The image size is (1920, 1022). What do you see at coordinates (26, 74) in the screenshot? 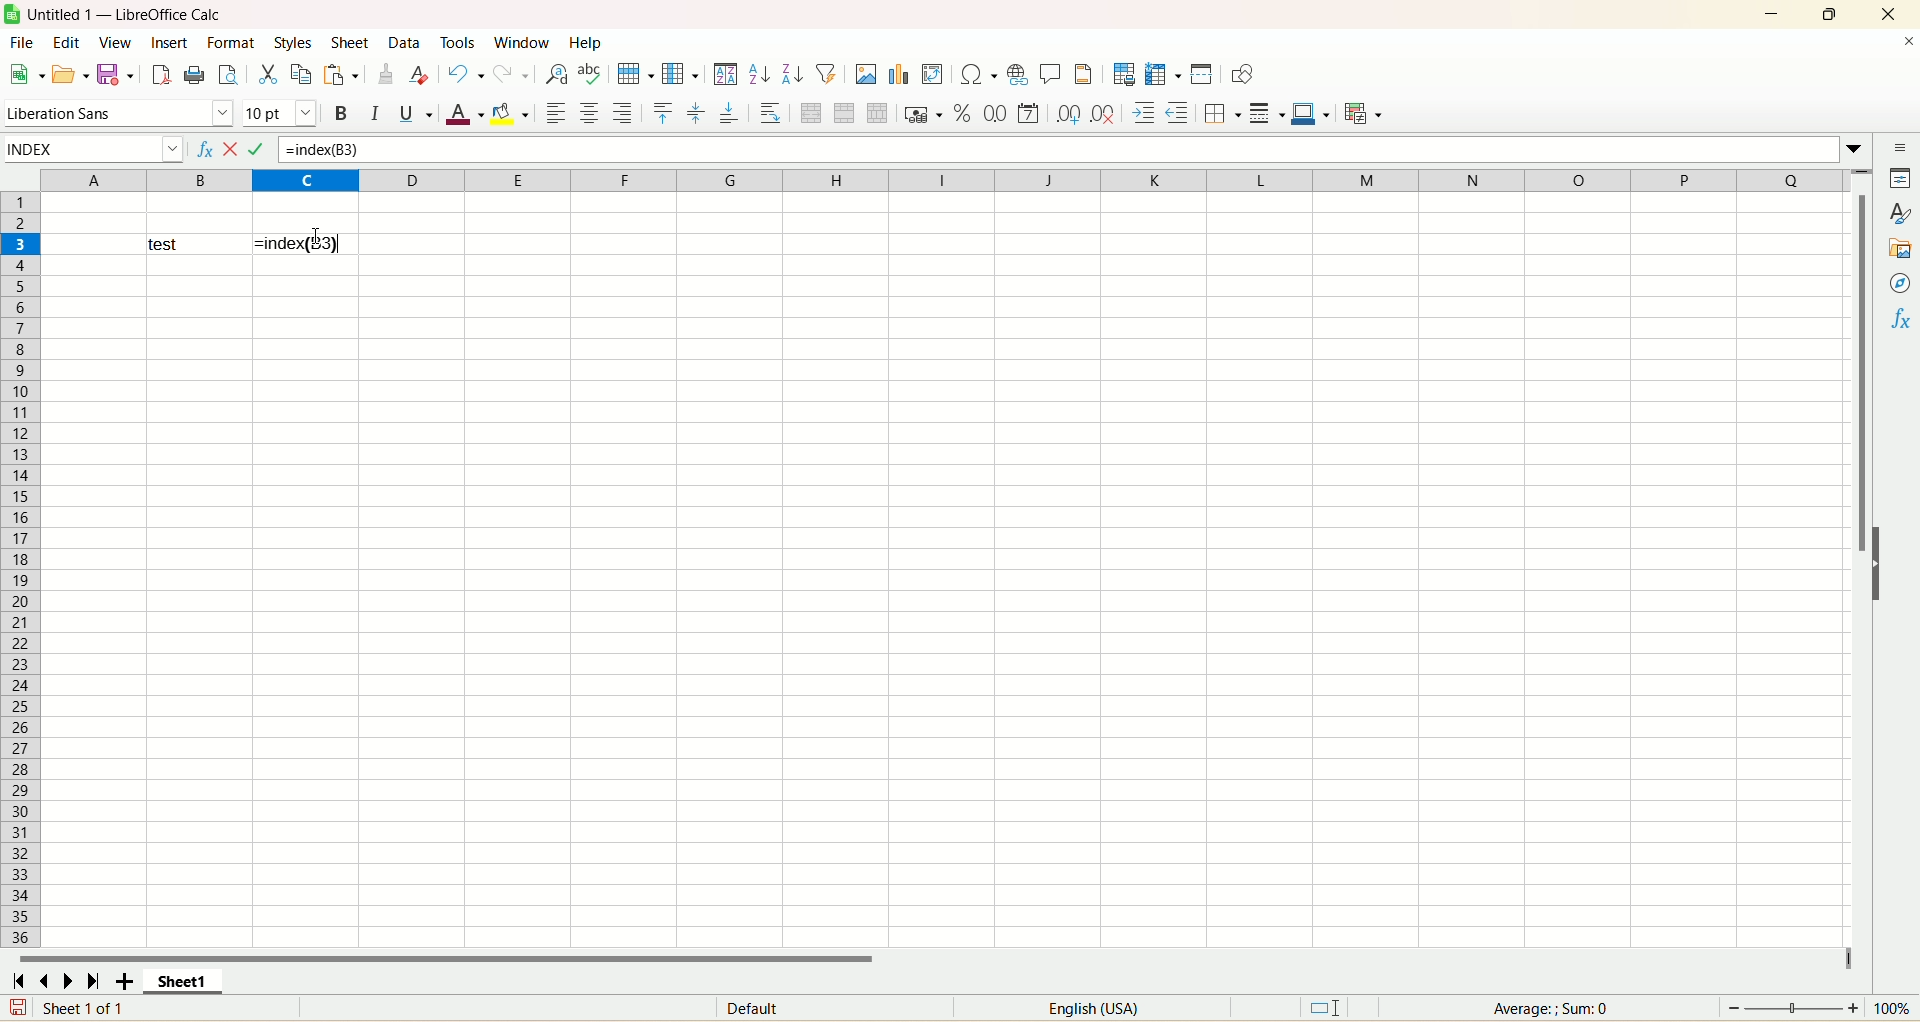
I see `new` at bounding box center [26, 74].